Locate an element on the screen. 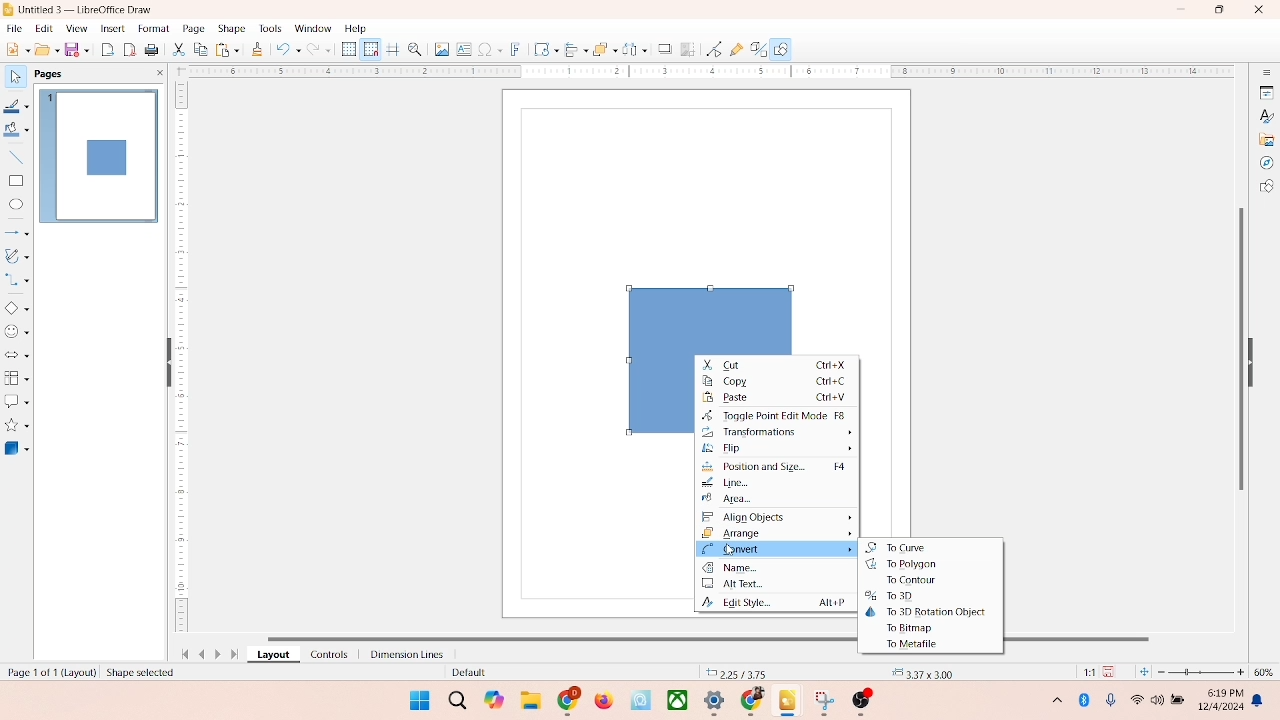  draw function is located at coordinates (783, 49).